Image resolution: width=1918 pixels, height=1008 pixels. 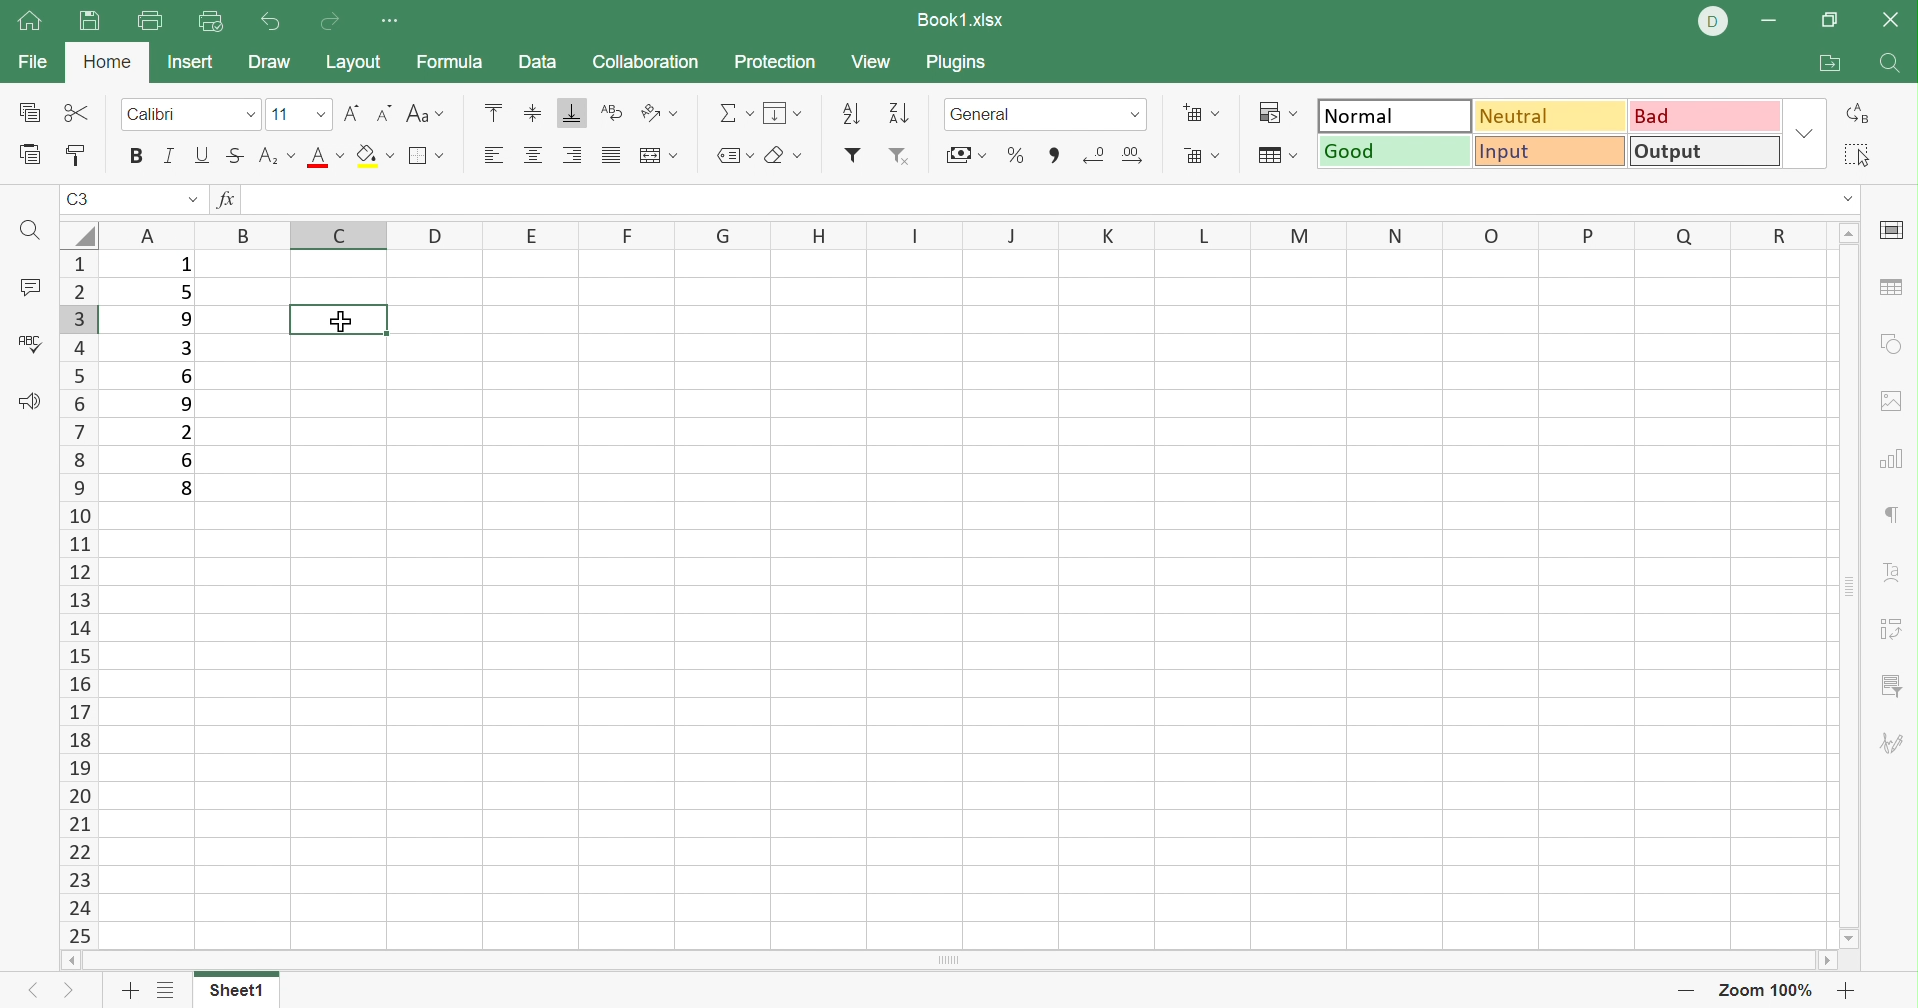 What do you see at coordinates (963, 234) in the screenshot?
I see `Column names` at bounding box center [963, 234].